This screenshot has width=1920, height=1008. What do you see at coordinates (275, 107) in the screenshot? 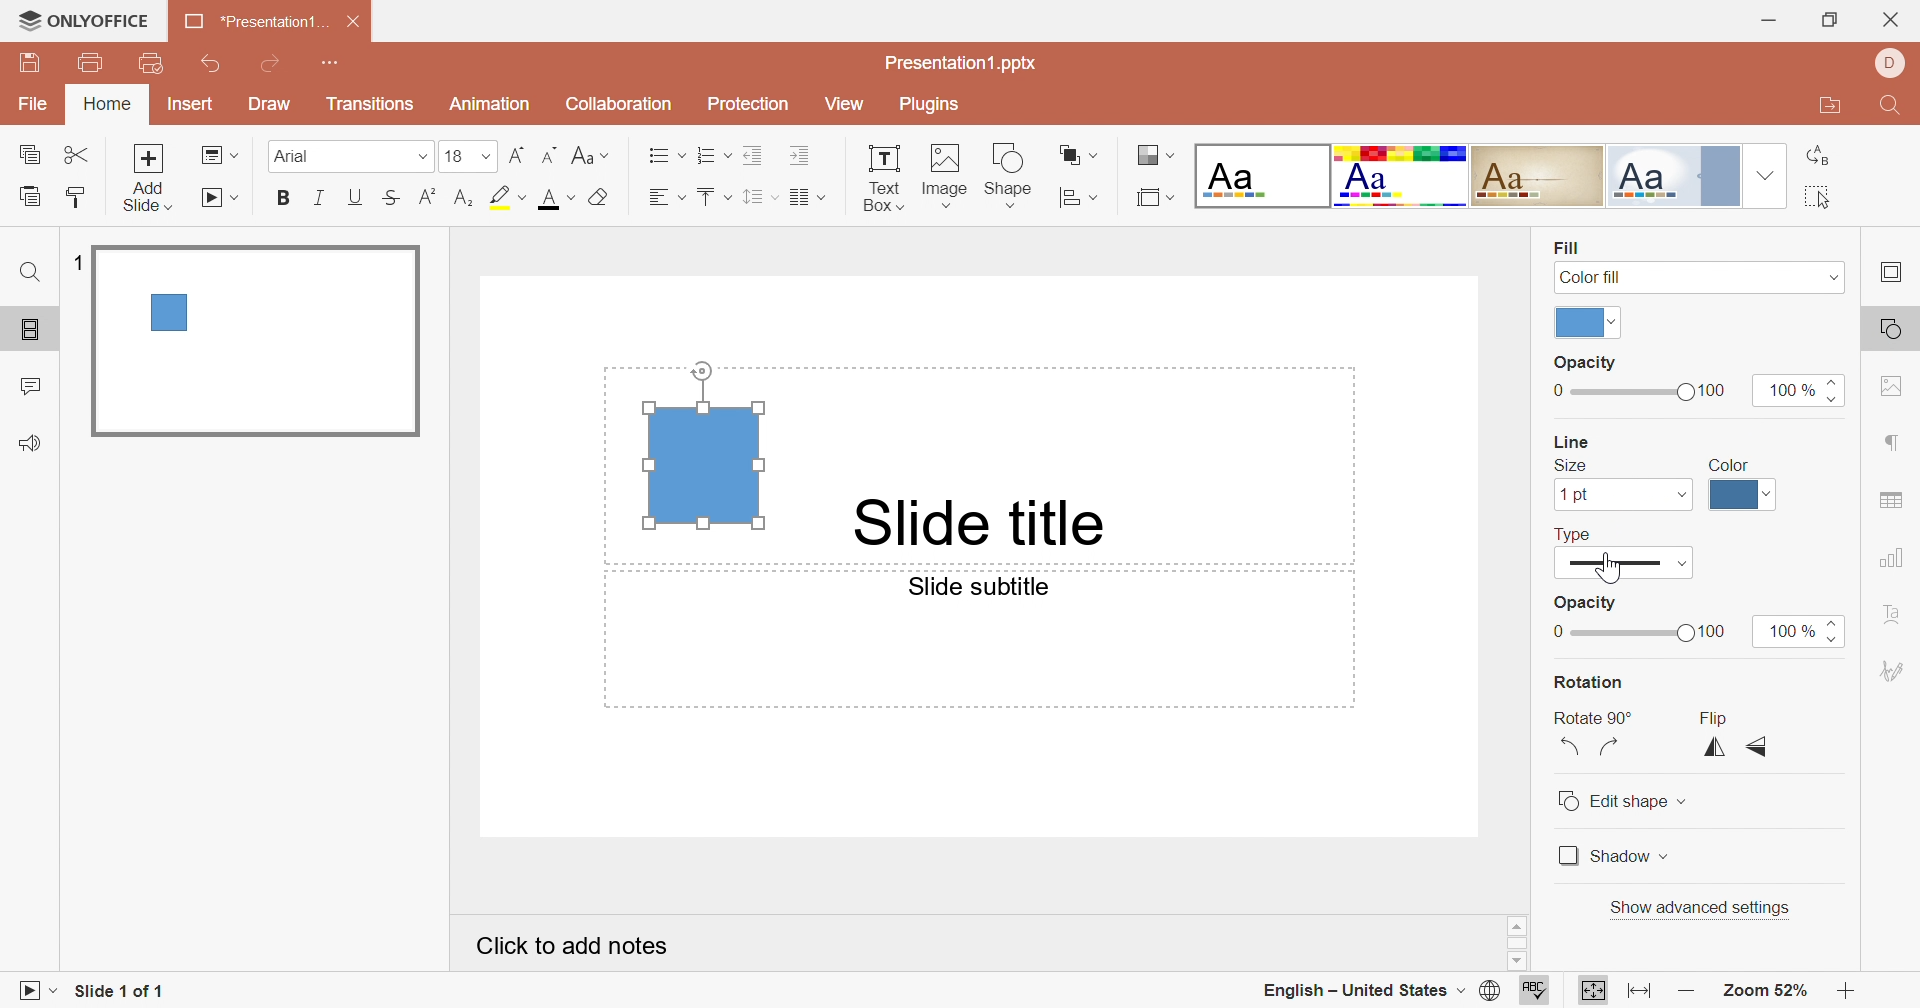
I see `Draw` at bounding box center [275, 107].